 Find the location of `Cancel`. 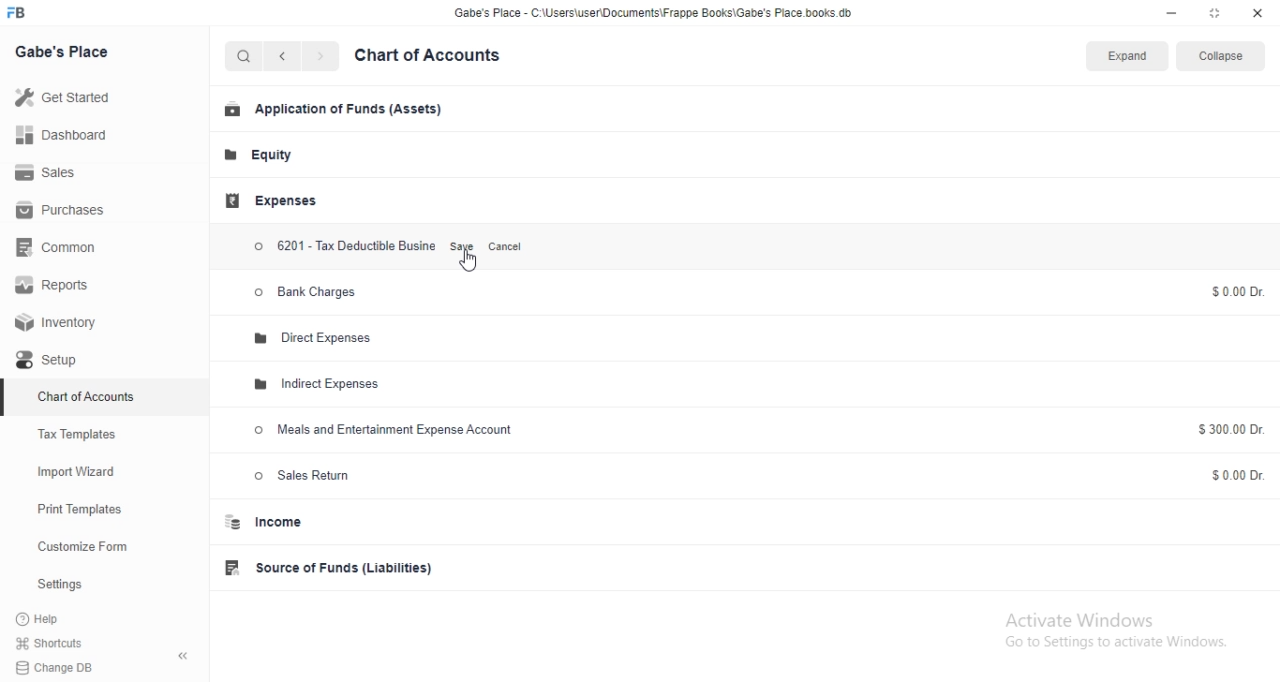

Cancel is located at coordinates (510, 248).